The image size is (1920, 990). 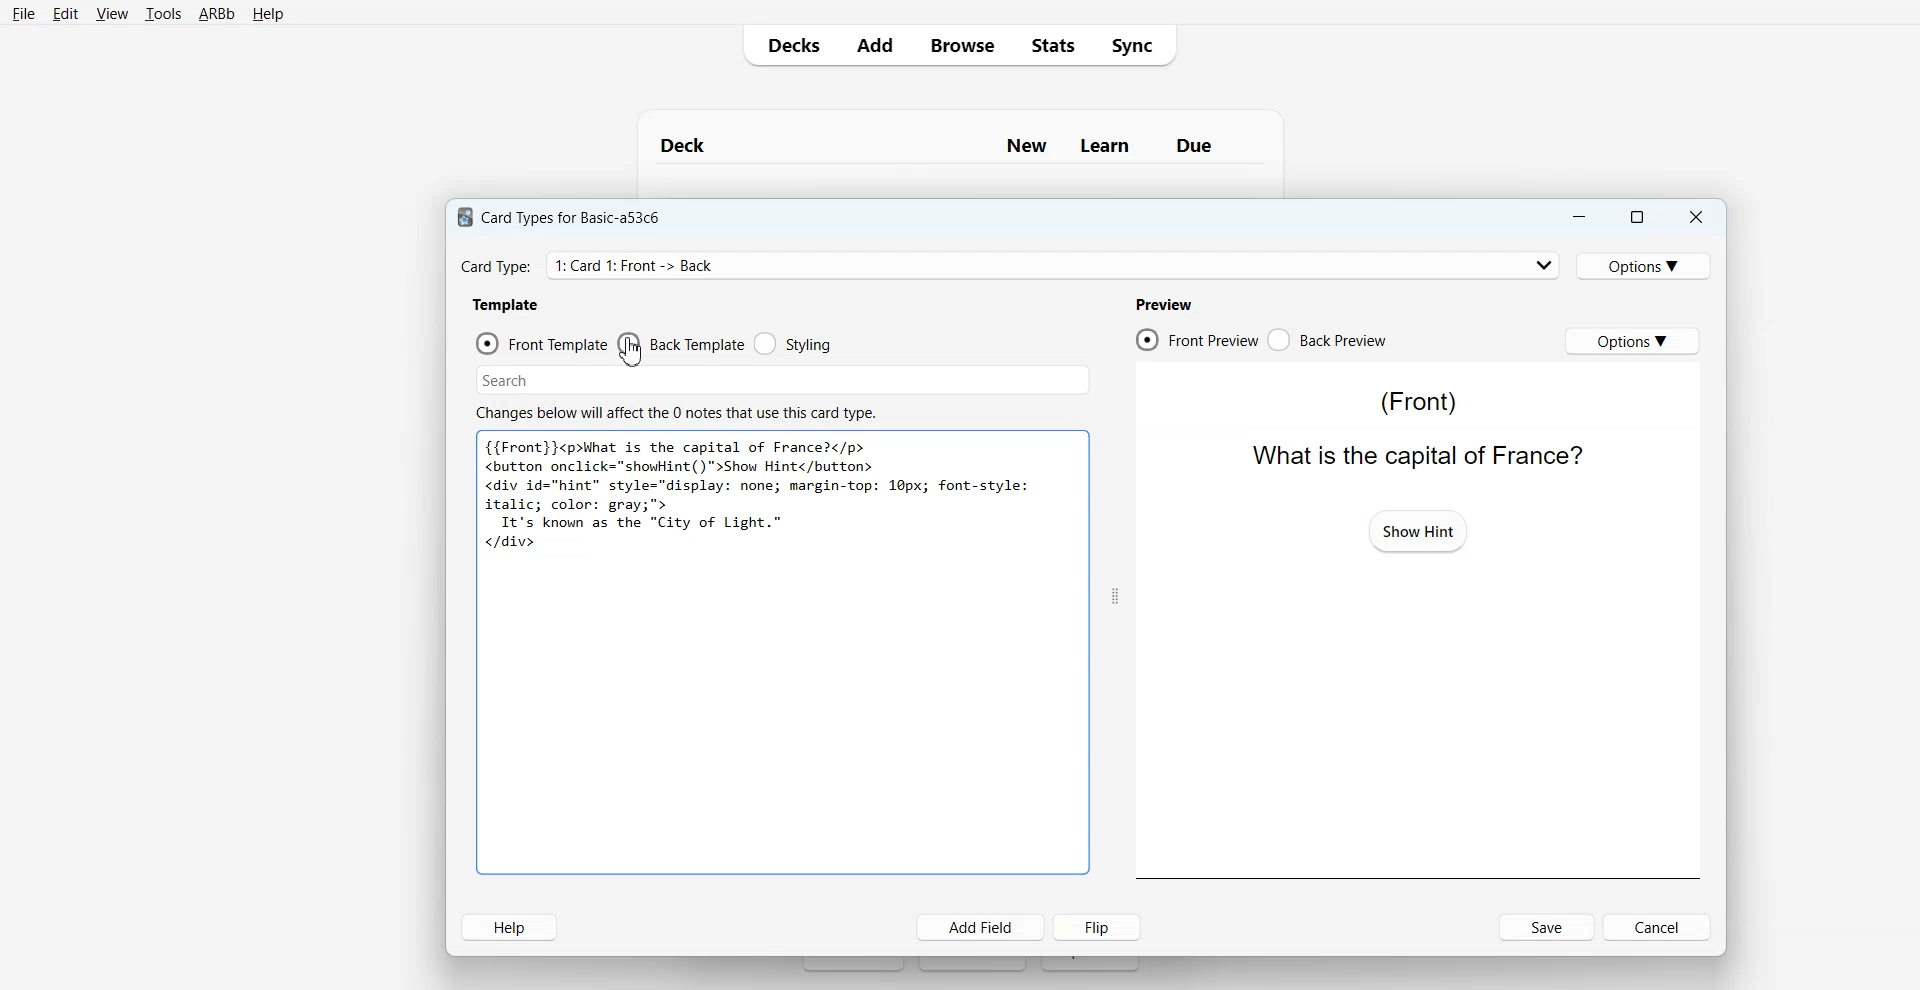 I want to click on Front Template, so click(x=542, y=344).